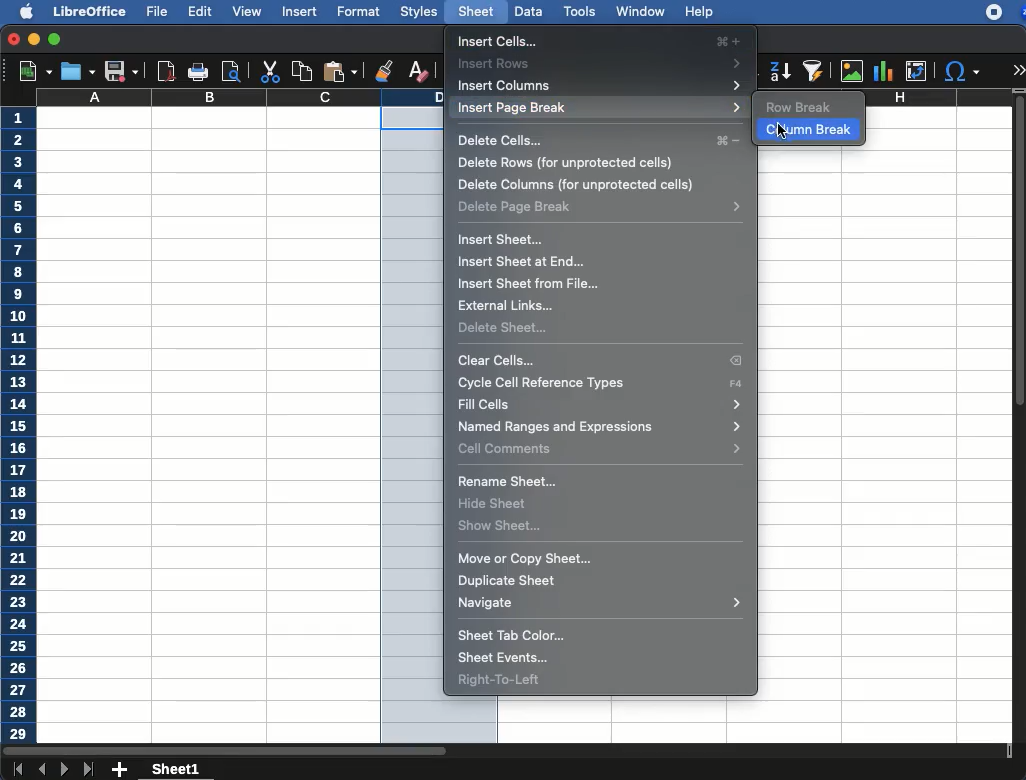  Describe the element at coordinates (120, 72) in the screenshot. I see `save` at that location.